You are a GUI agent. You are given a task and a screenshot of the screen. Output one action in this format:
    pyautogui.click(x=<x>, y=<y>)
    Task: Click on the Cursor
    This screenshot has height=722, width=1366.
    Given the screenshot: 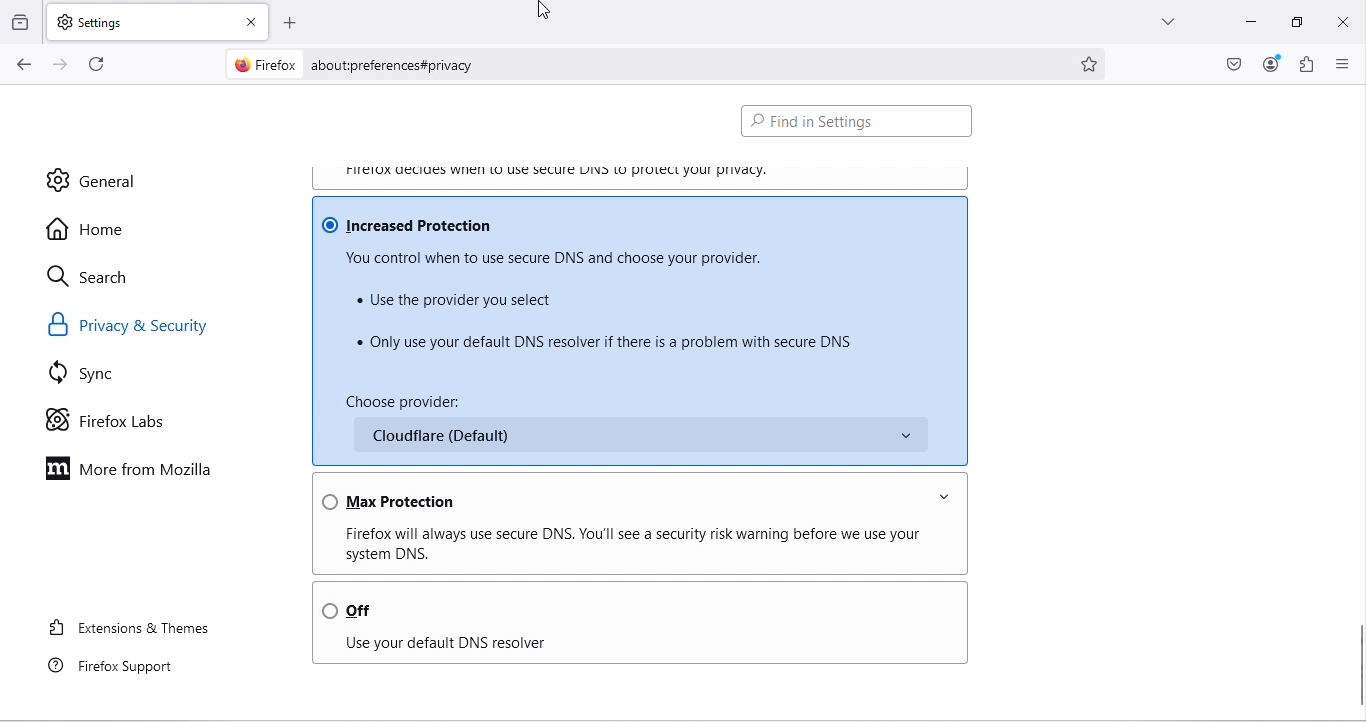 What is the action you would take?
    pyautogui.click(x=548, y=12)
    